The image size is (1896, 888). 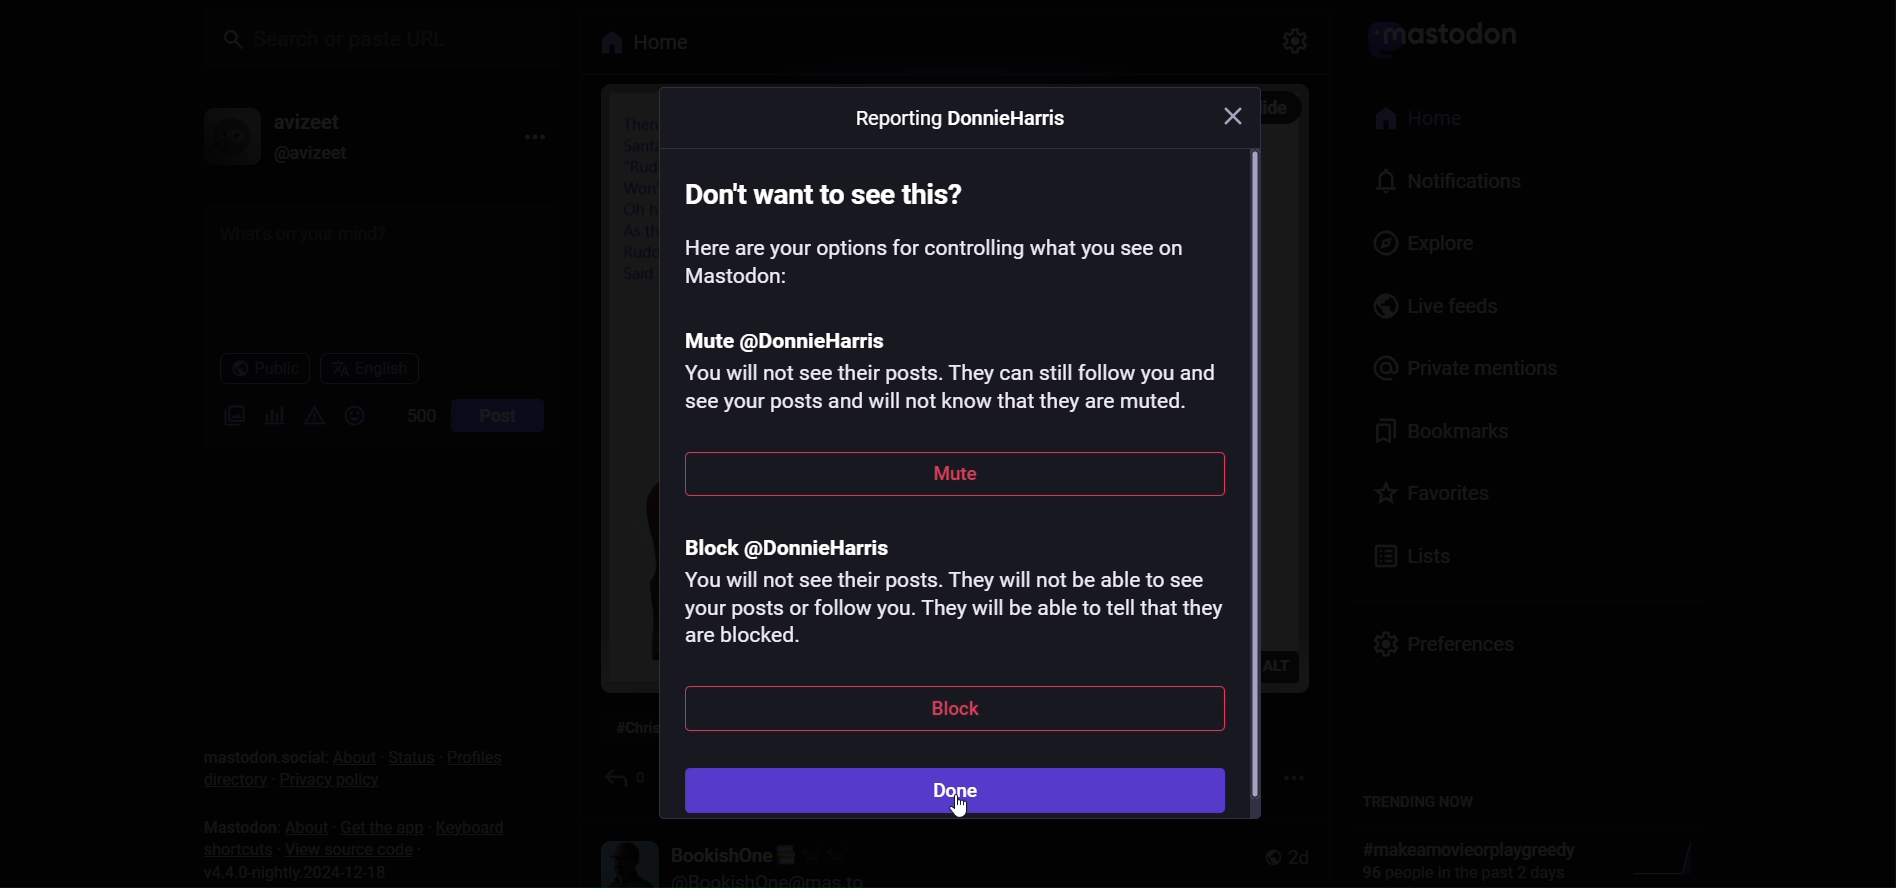 What do you see at coordinates (475, 756) in the screenshot?
I see `profiles` at bounding box center [475, 756].